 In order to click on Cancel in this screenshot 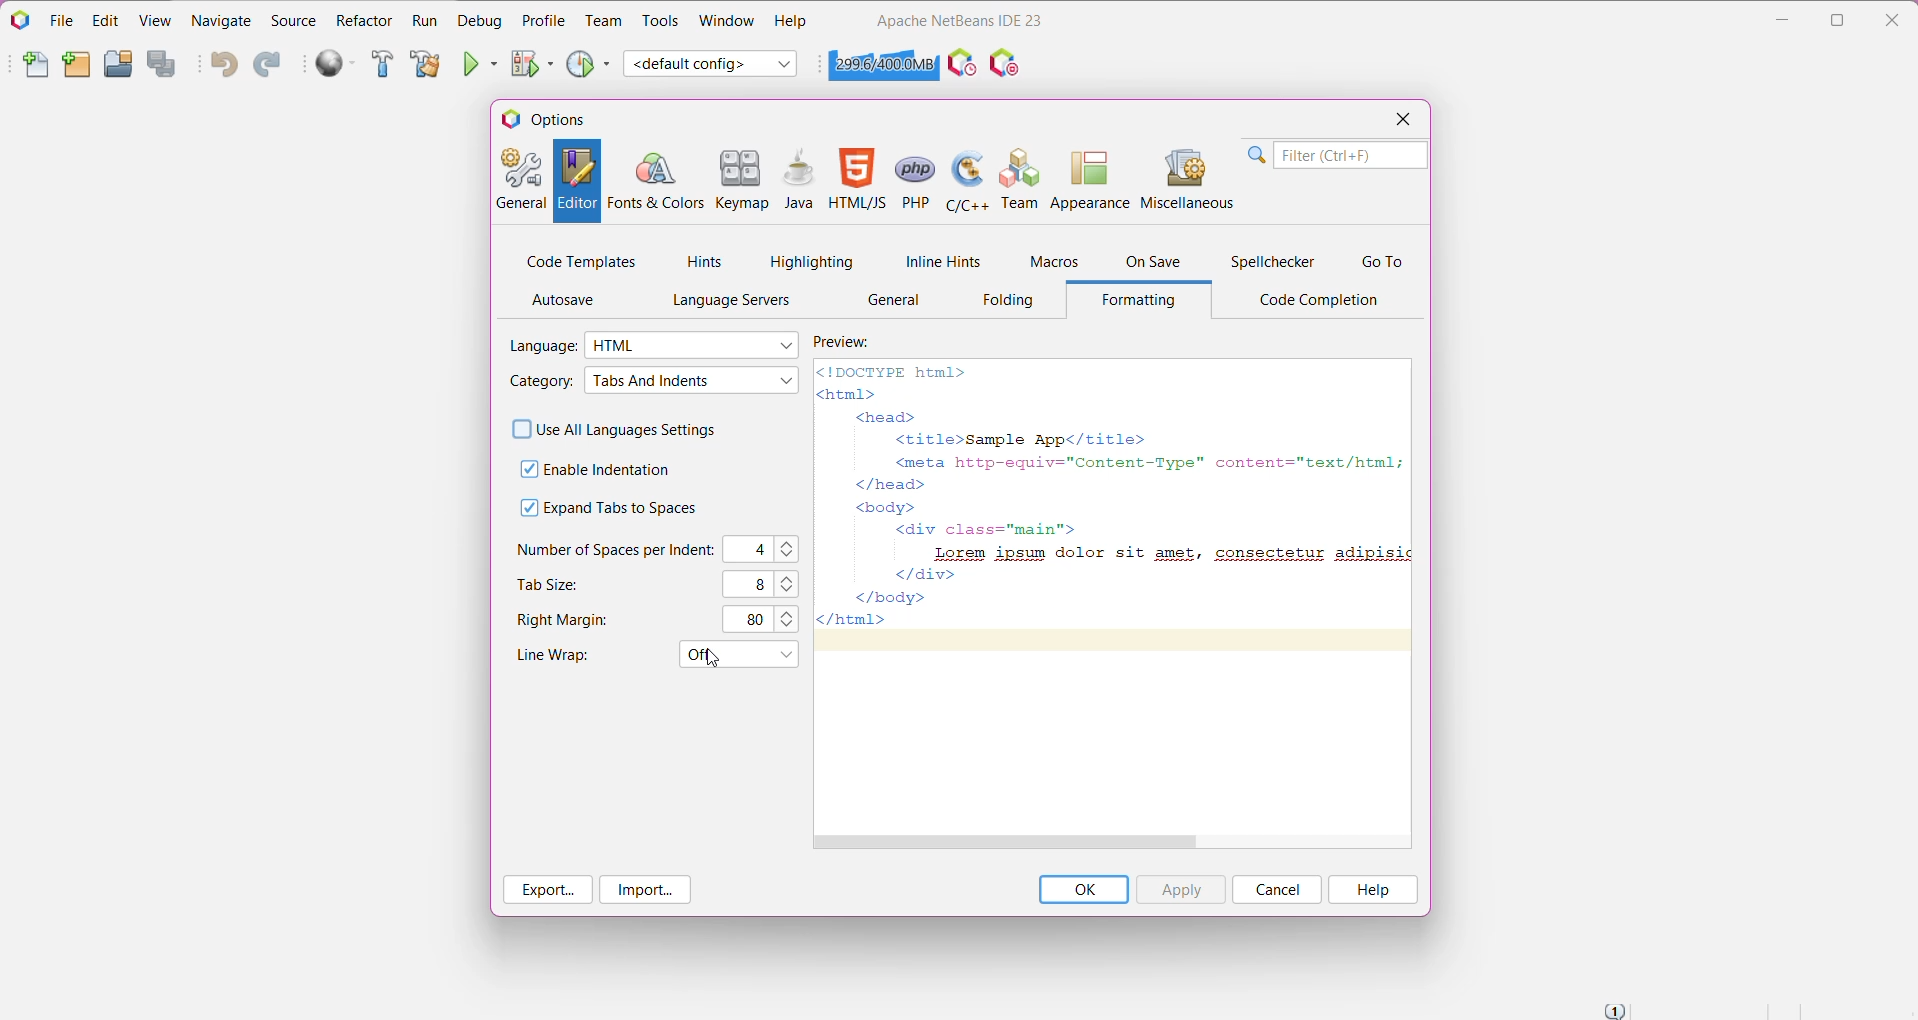, I will do `click(1276, 890)`.